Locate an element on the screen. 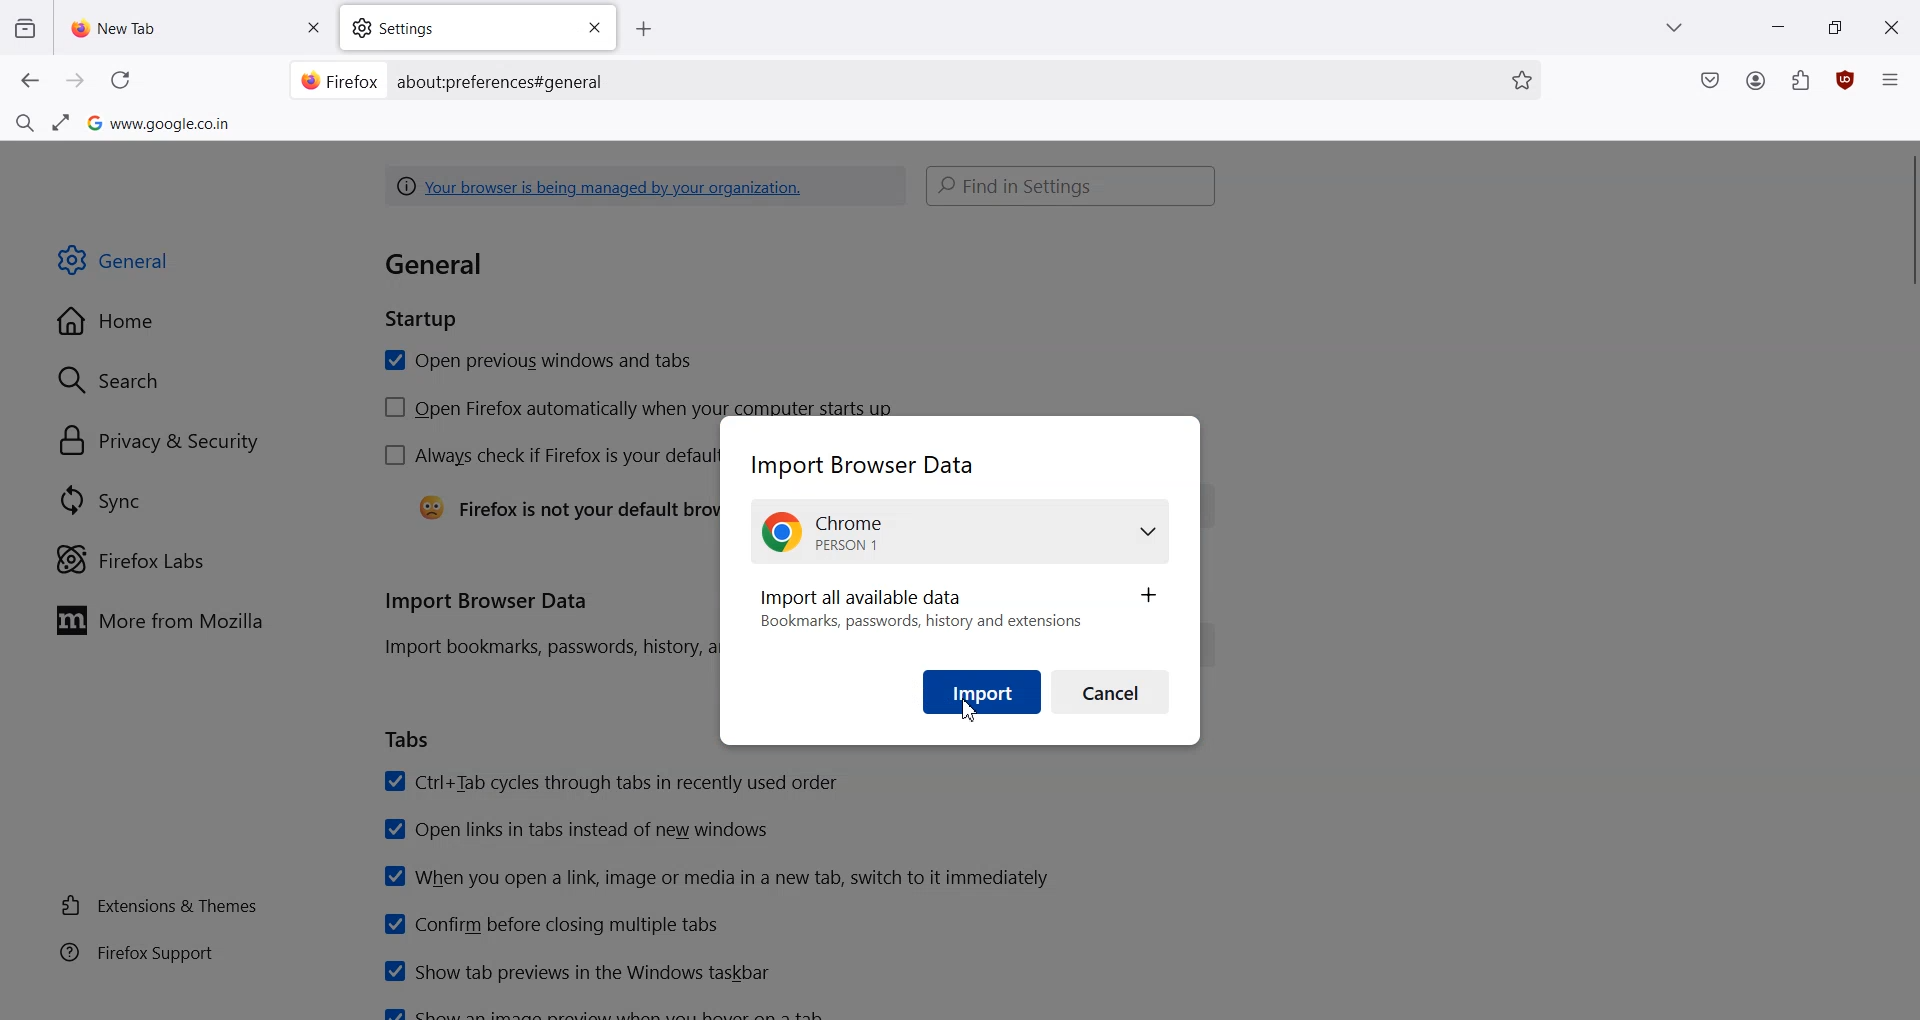 The image size is (1920, 1020). Hyperlink is located at coordinates (647, 187).